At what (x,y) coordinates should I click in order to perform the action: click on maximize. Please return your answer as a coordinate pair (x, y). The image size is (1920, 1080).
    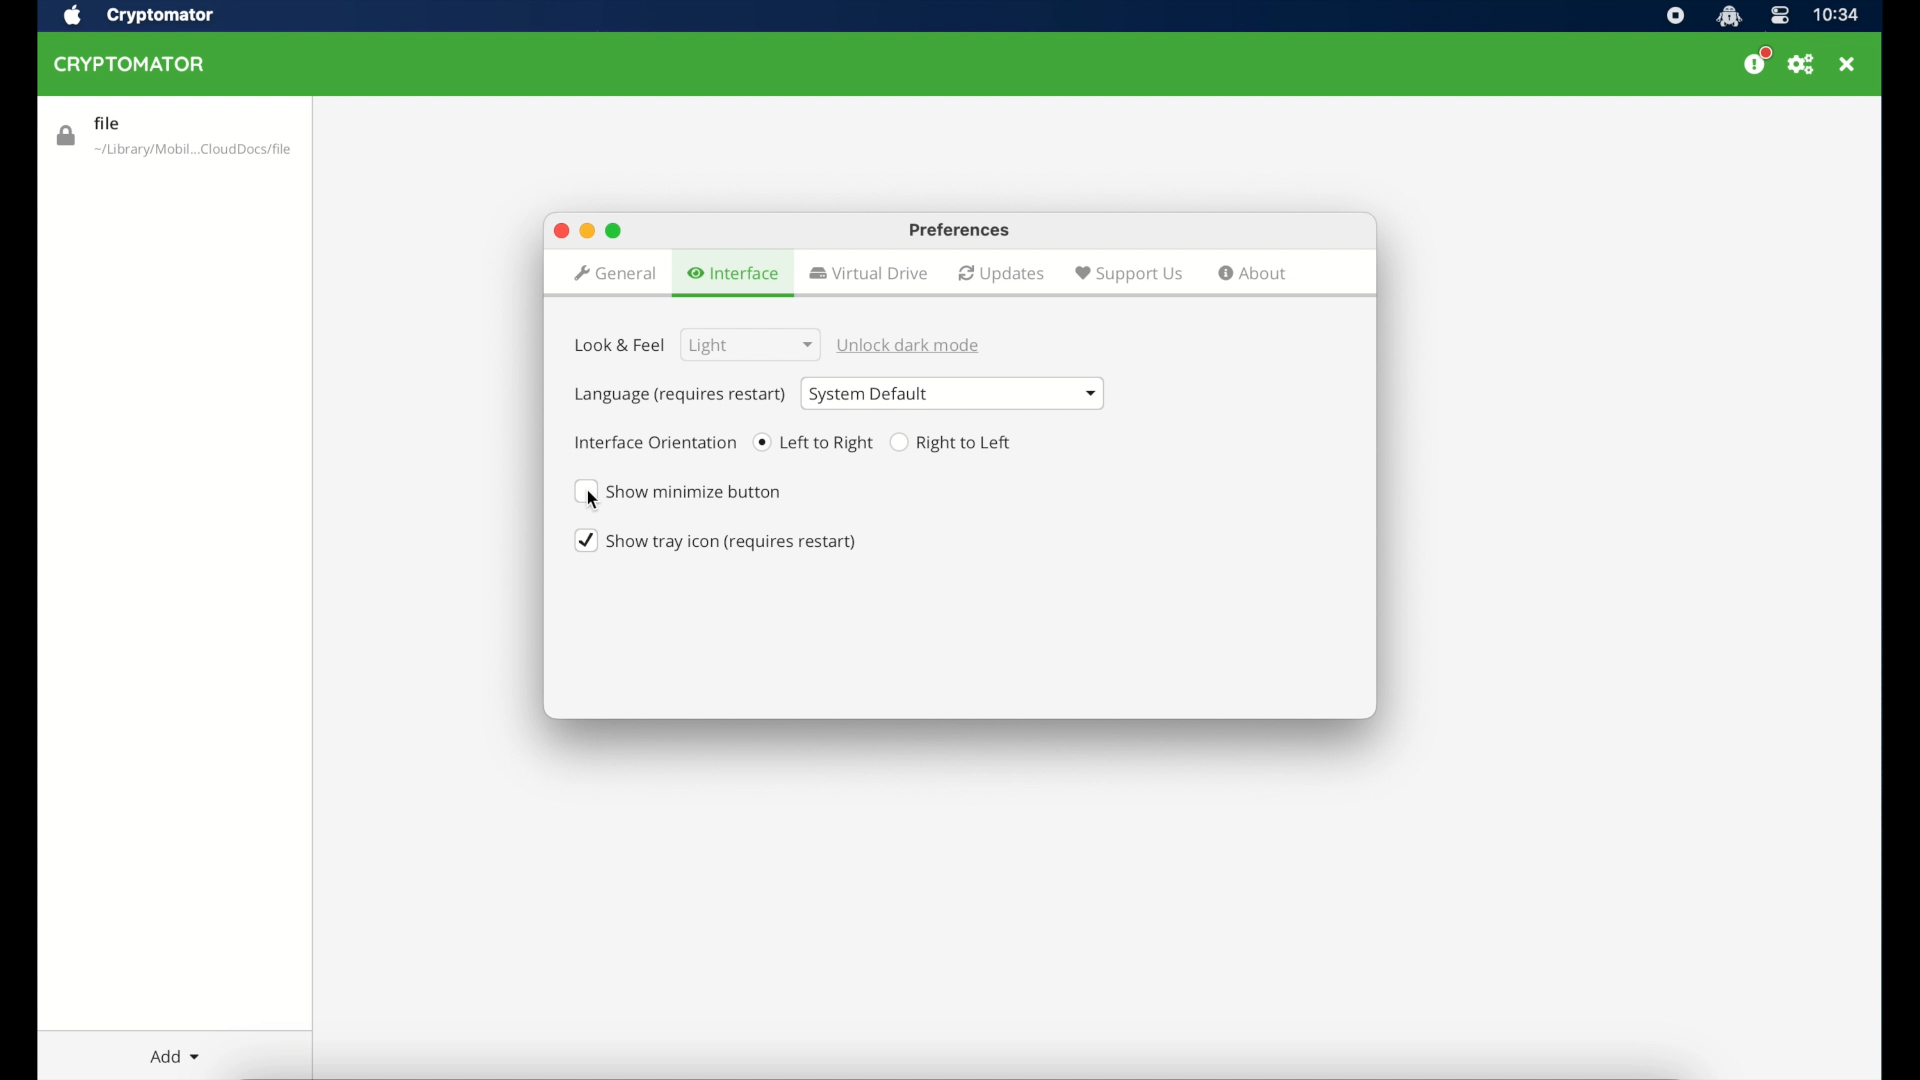
    Looking at the image, I should click on (614, 231).